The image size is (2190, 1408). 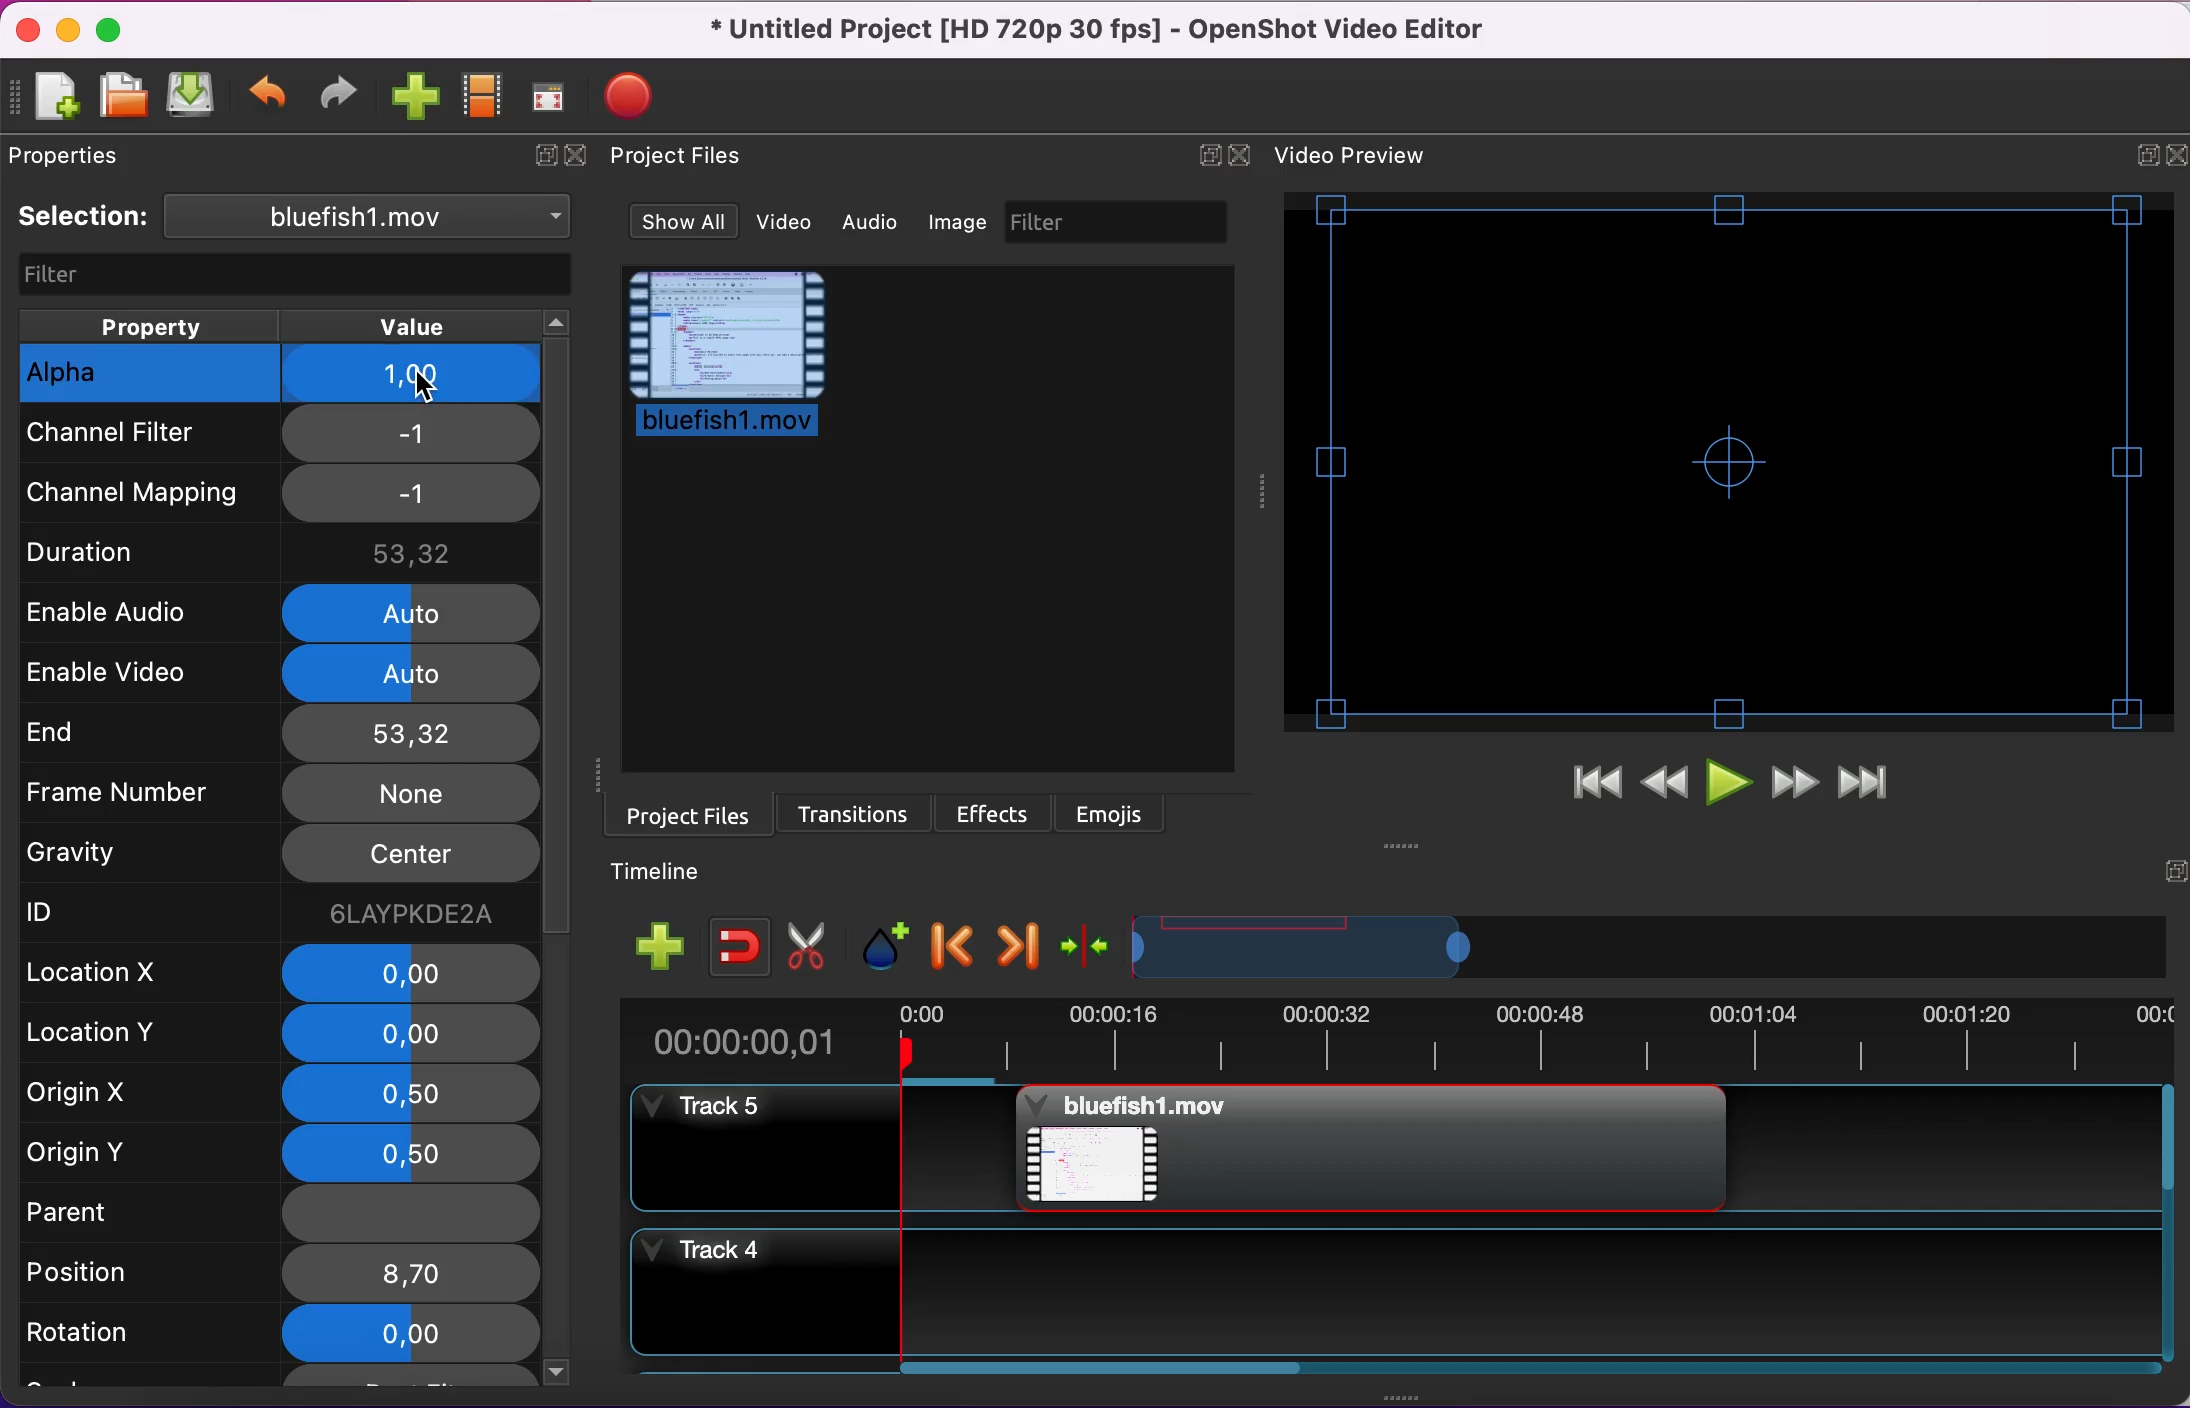 What do you see at coordinates (2134, 159) in the screenshot?
I see `expand/hide` at bounding box center [2134, 159].